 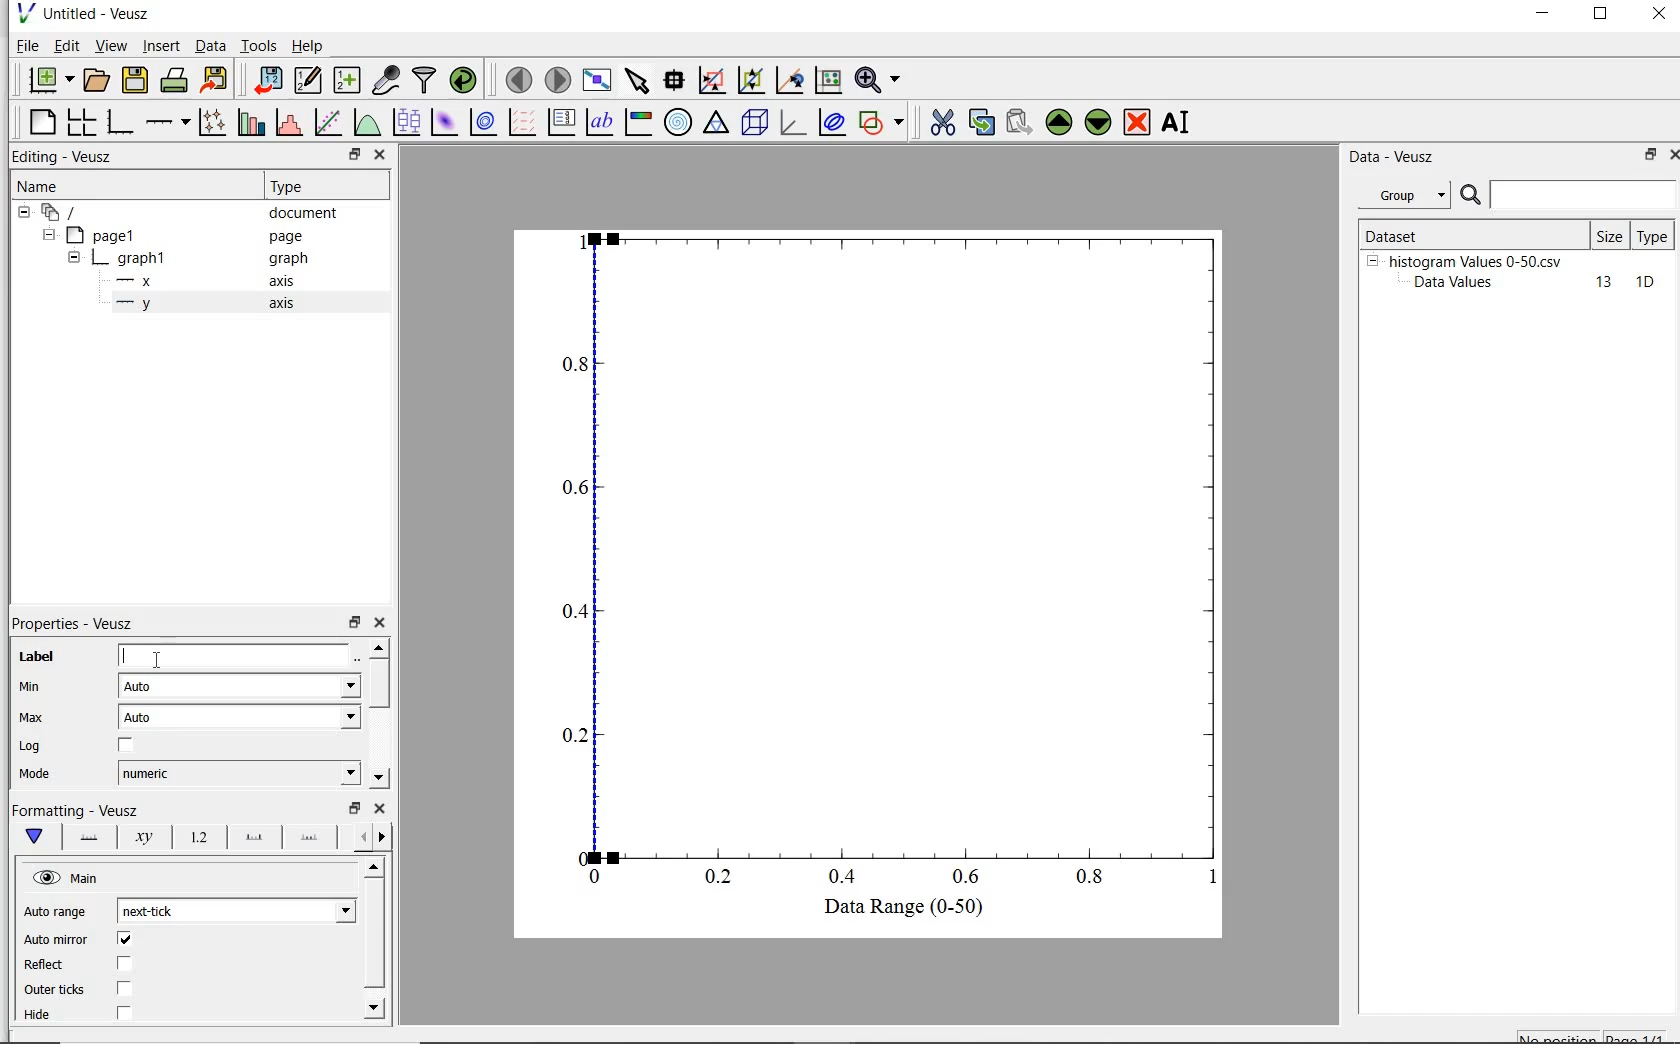 What do you see at coordinates (1659, 15) in the screenshot?
I see `close` at bounding box center [1659, 15].